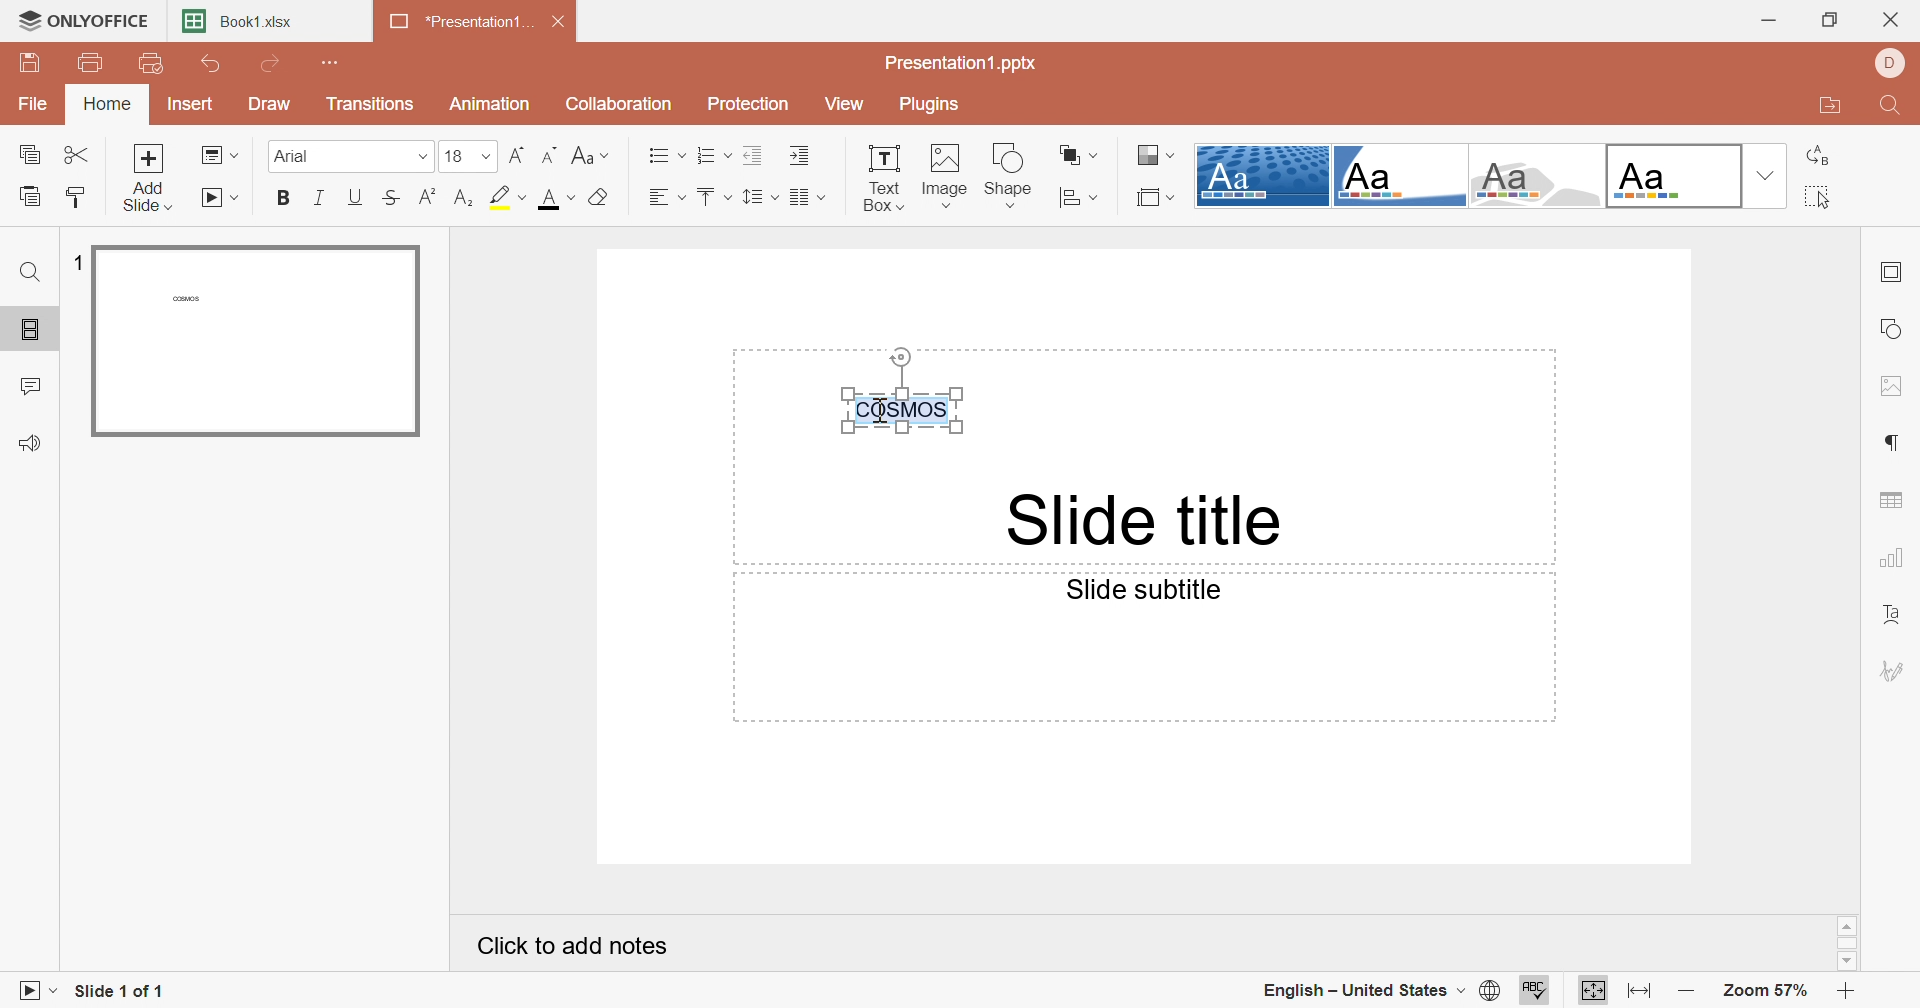 This screenshot has height=1008, width=1920. What do you see at coordinates (1687, 994) in the screenshot?
I see `Zoom out` at bounding box center [1687, 994].